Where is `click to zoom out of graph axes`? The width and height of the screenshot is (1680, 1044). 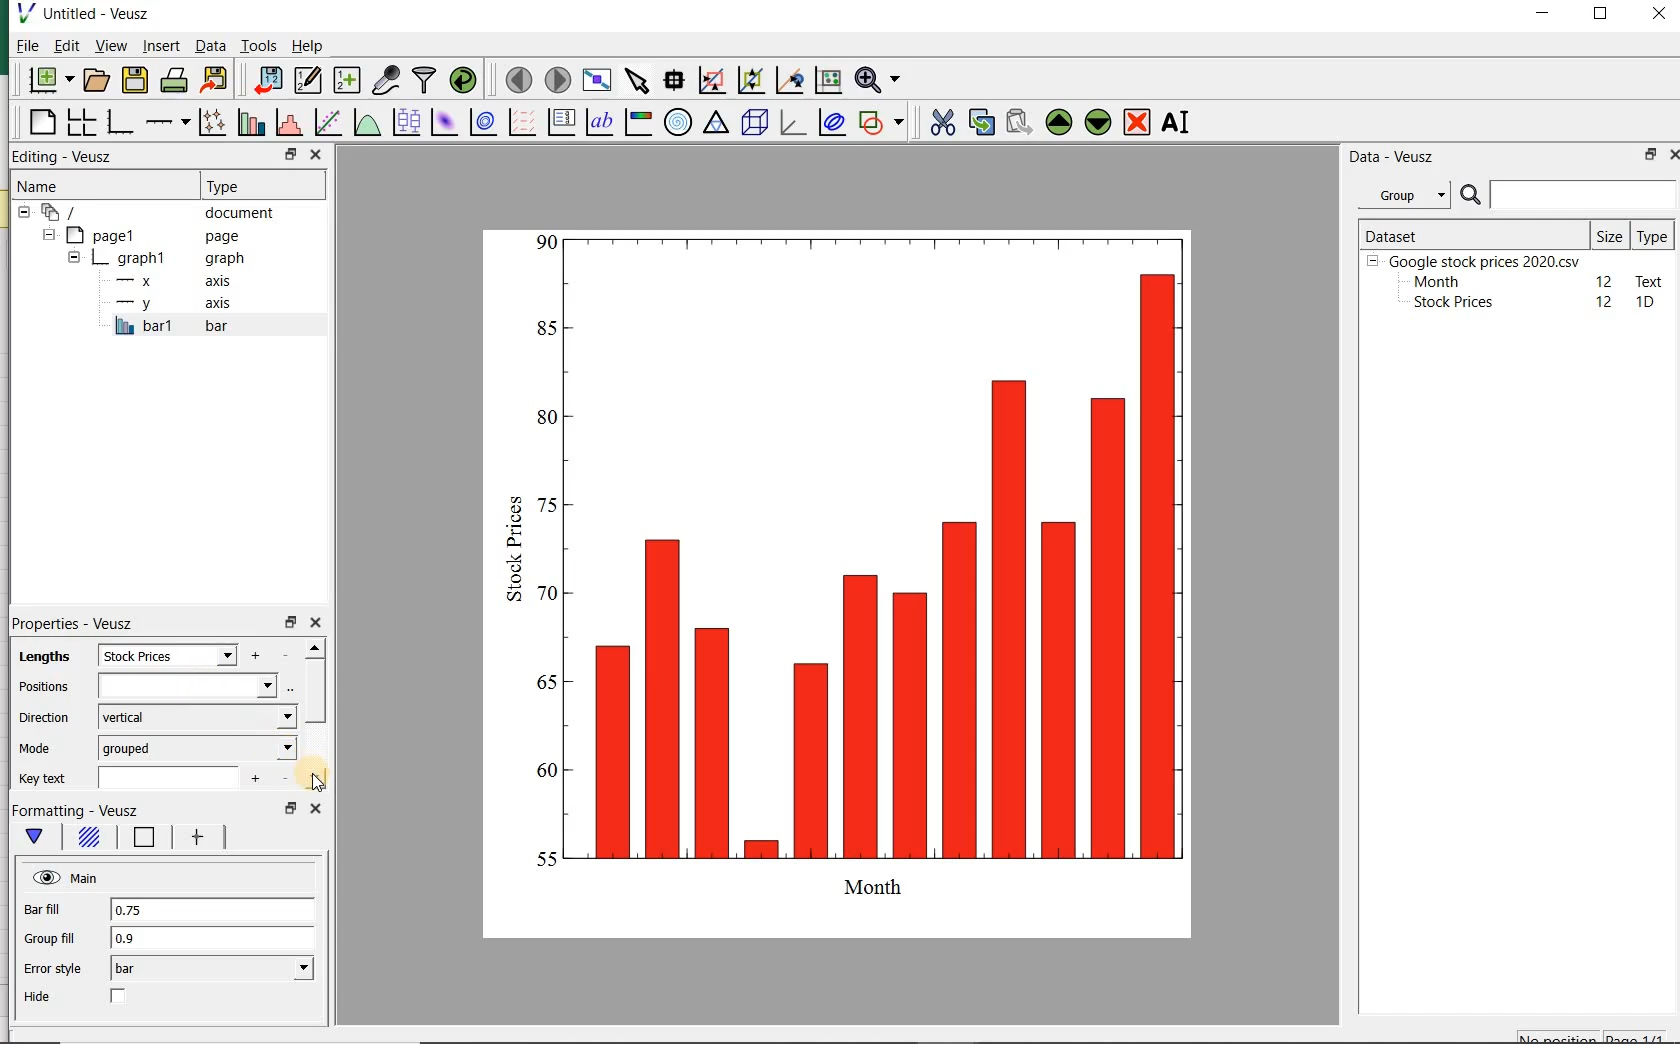
click to zoom out of graph axes is located at coordinates (749, 78).